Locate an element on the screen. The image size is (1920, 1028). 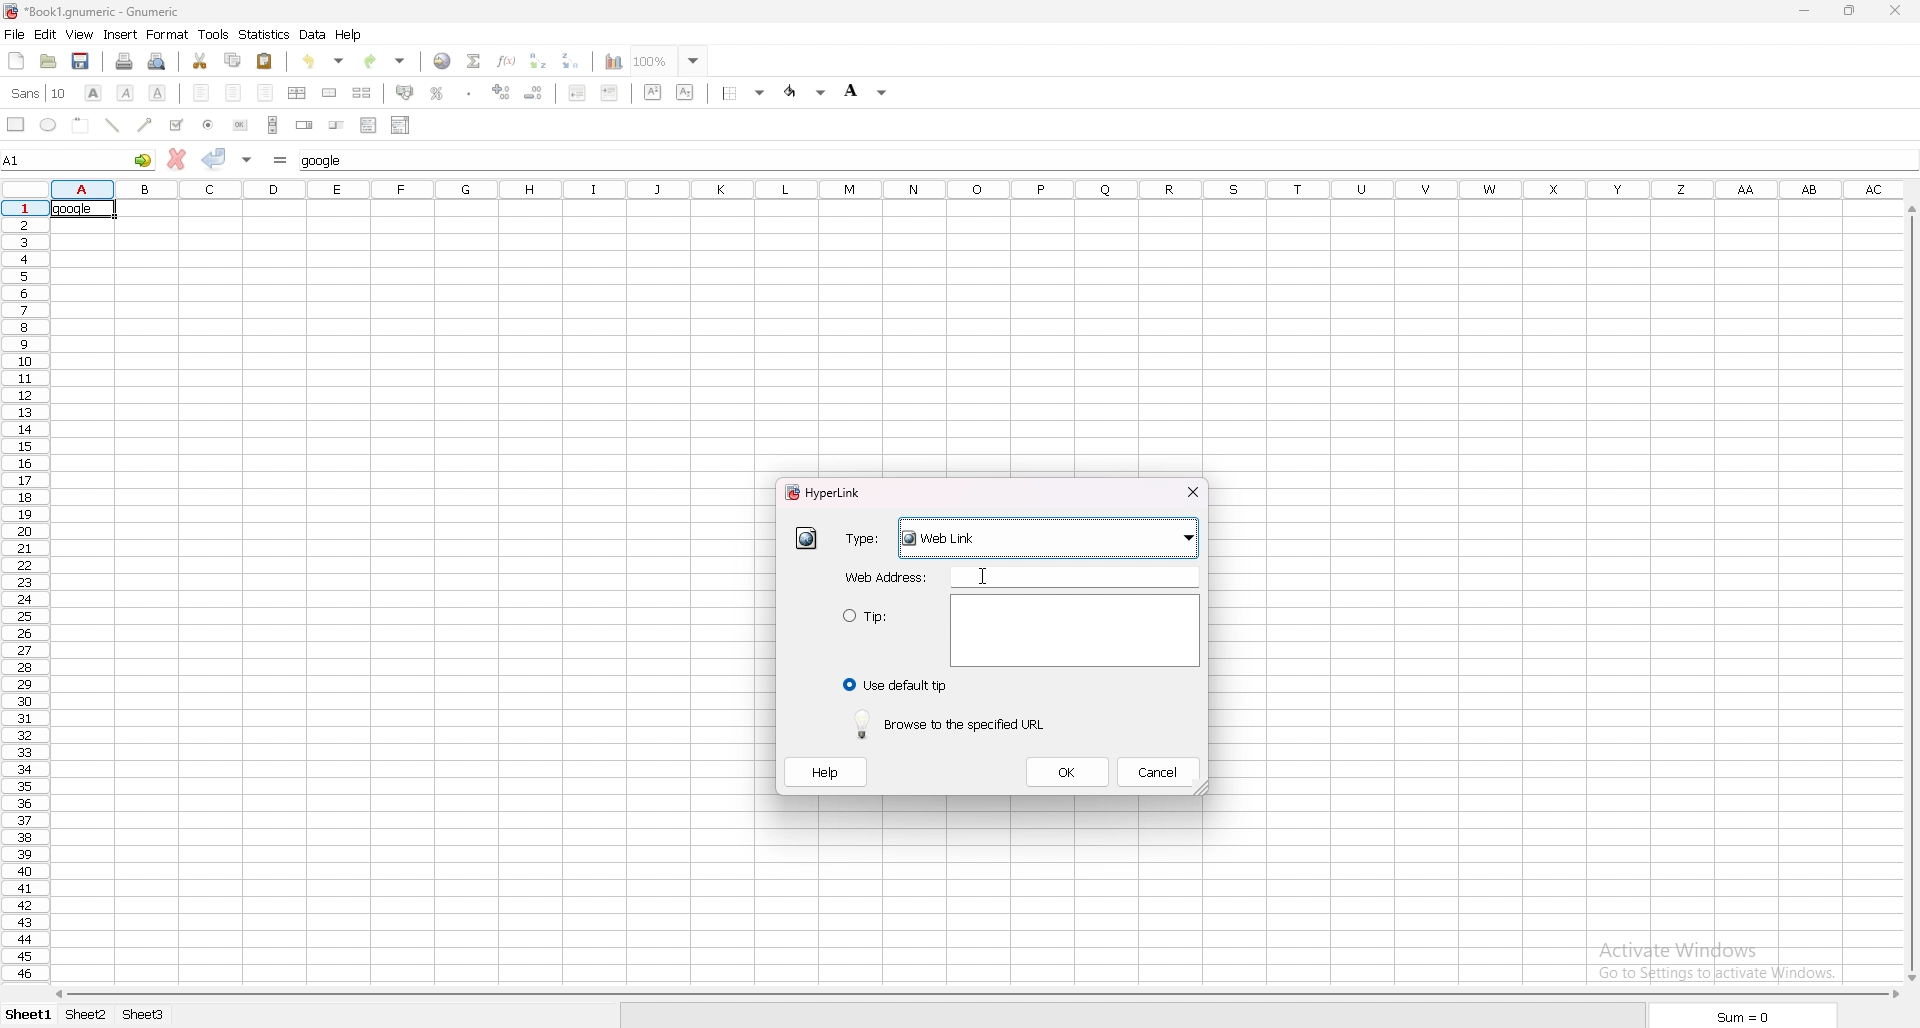
minimize is located at coordinates (1805, 11).